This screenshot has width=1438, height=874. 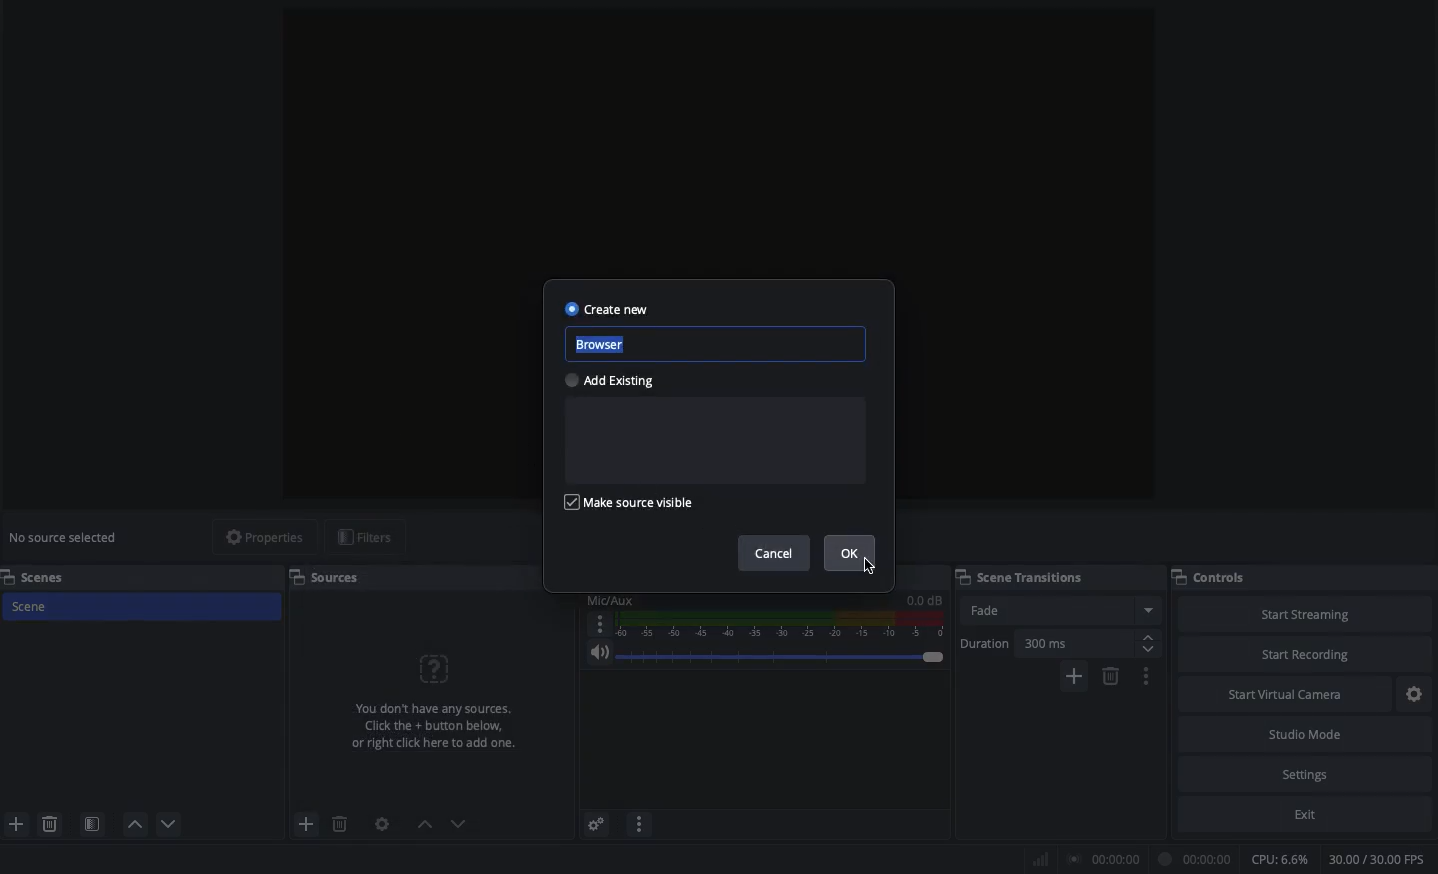 I want to click on Add existing , so click(x=616, y=382).